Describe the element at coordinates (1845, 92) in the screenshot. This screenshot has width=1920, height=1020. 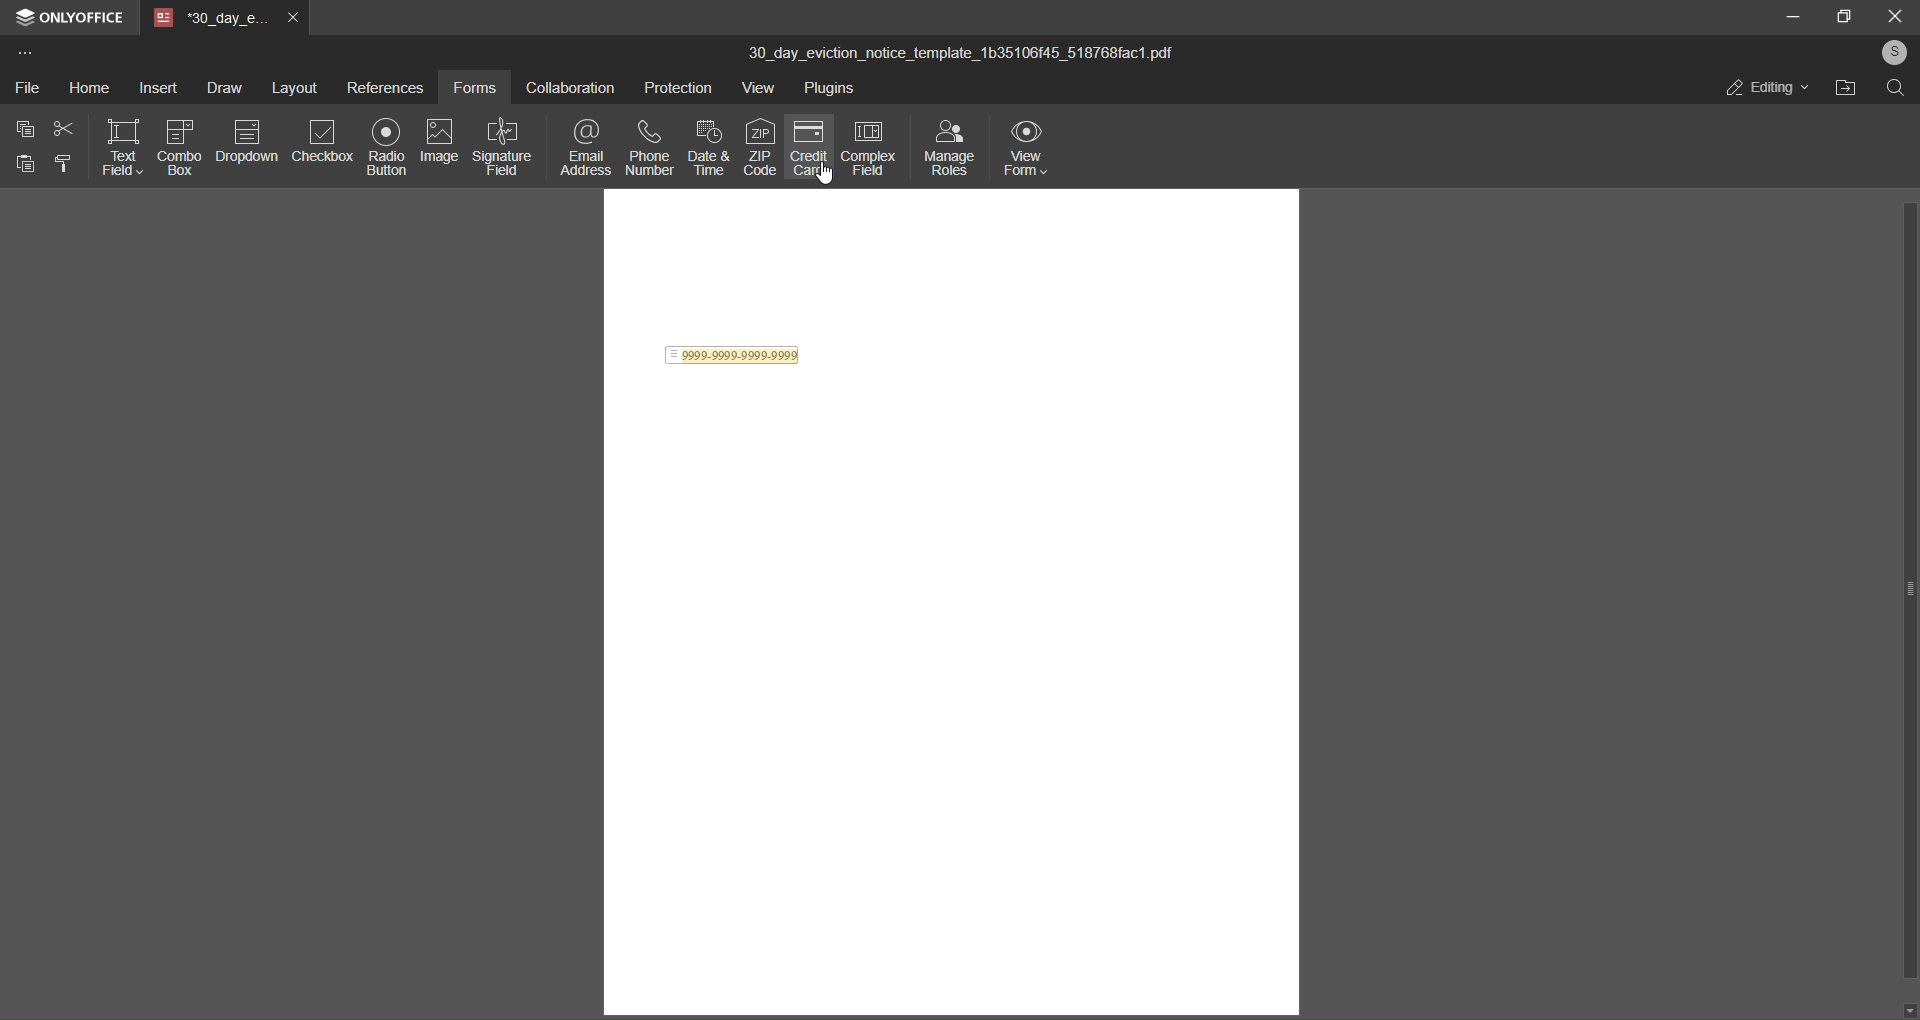
I see `open file location` at that location.